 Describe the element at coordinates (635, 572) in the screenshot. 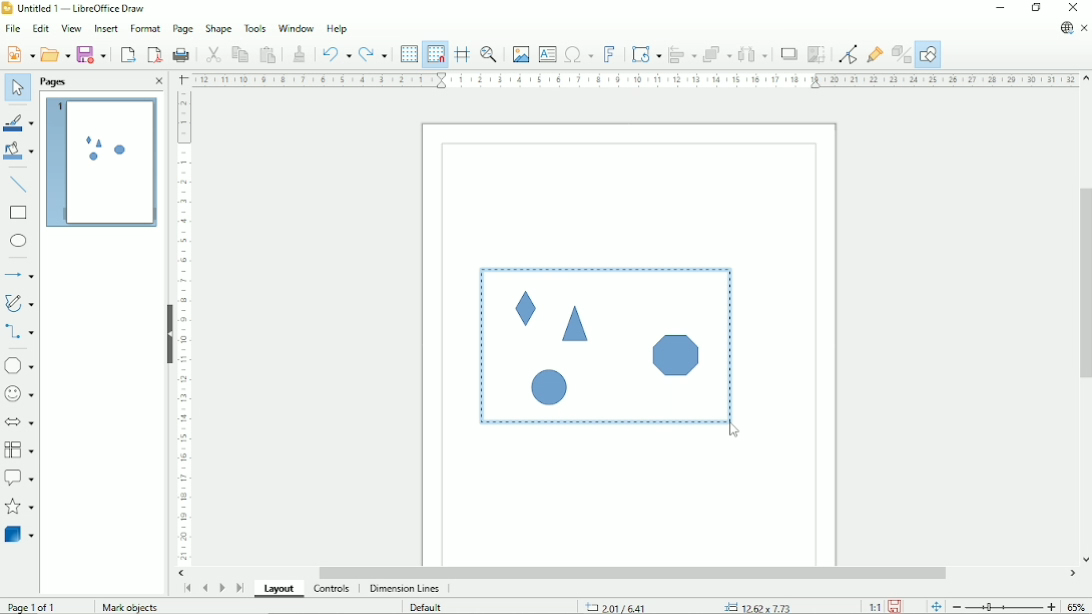

I see `Horizontal scrollbar` at that location.